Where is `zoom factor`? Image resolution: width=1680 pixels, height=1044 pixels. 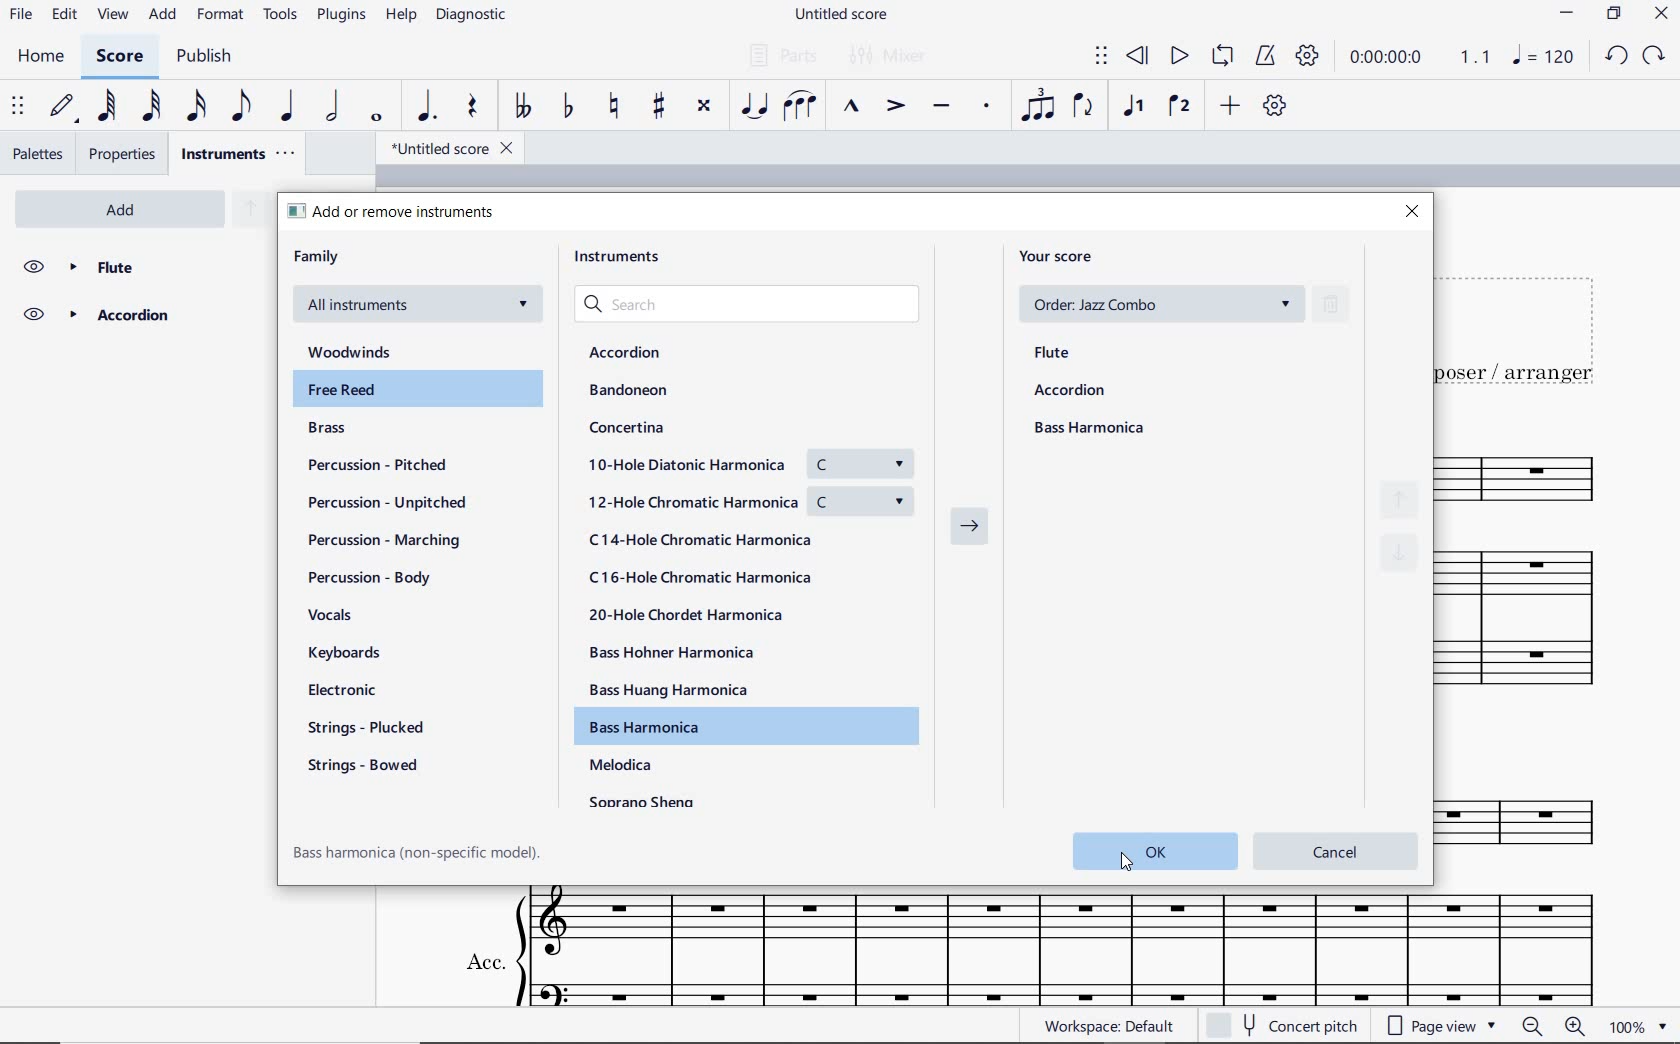
zoom factor is located at coordinates (1624, 1028).